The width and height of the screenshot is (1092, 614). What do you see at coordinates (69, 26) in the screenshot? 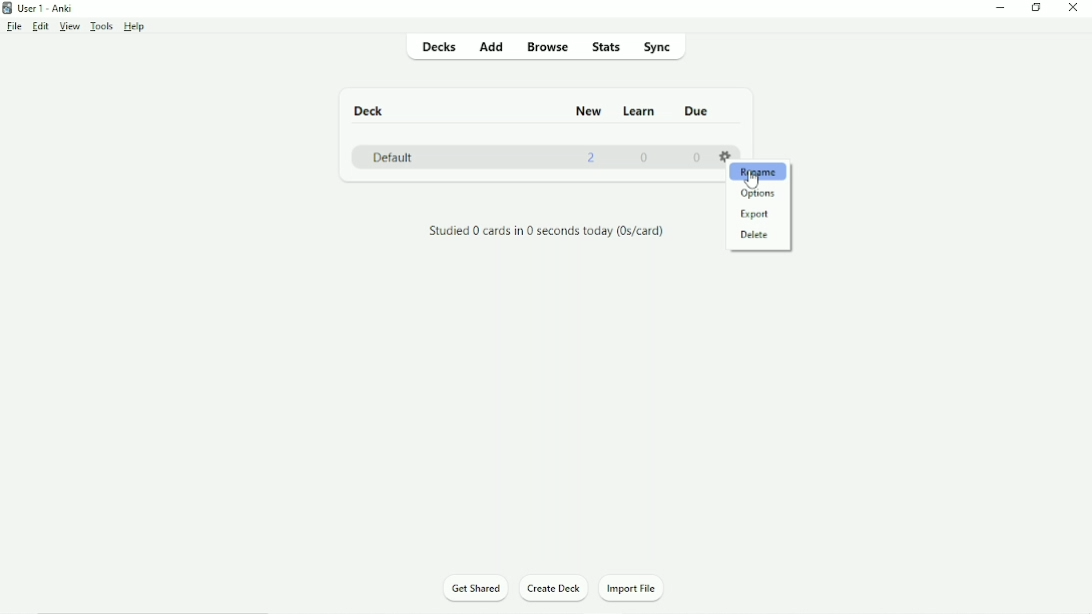
I see `View` at bounding box center [69, 26].